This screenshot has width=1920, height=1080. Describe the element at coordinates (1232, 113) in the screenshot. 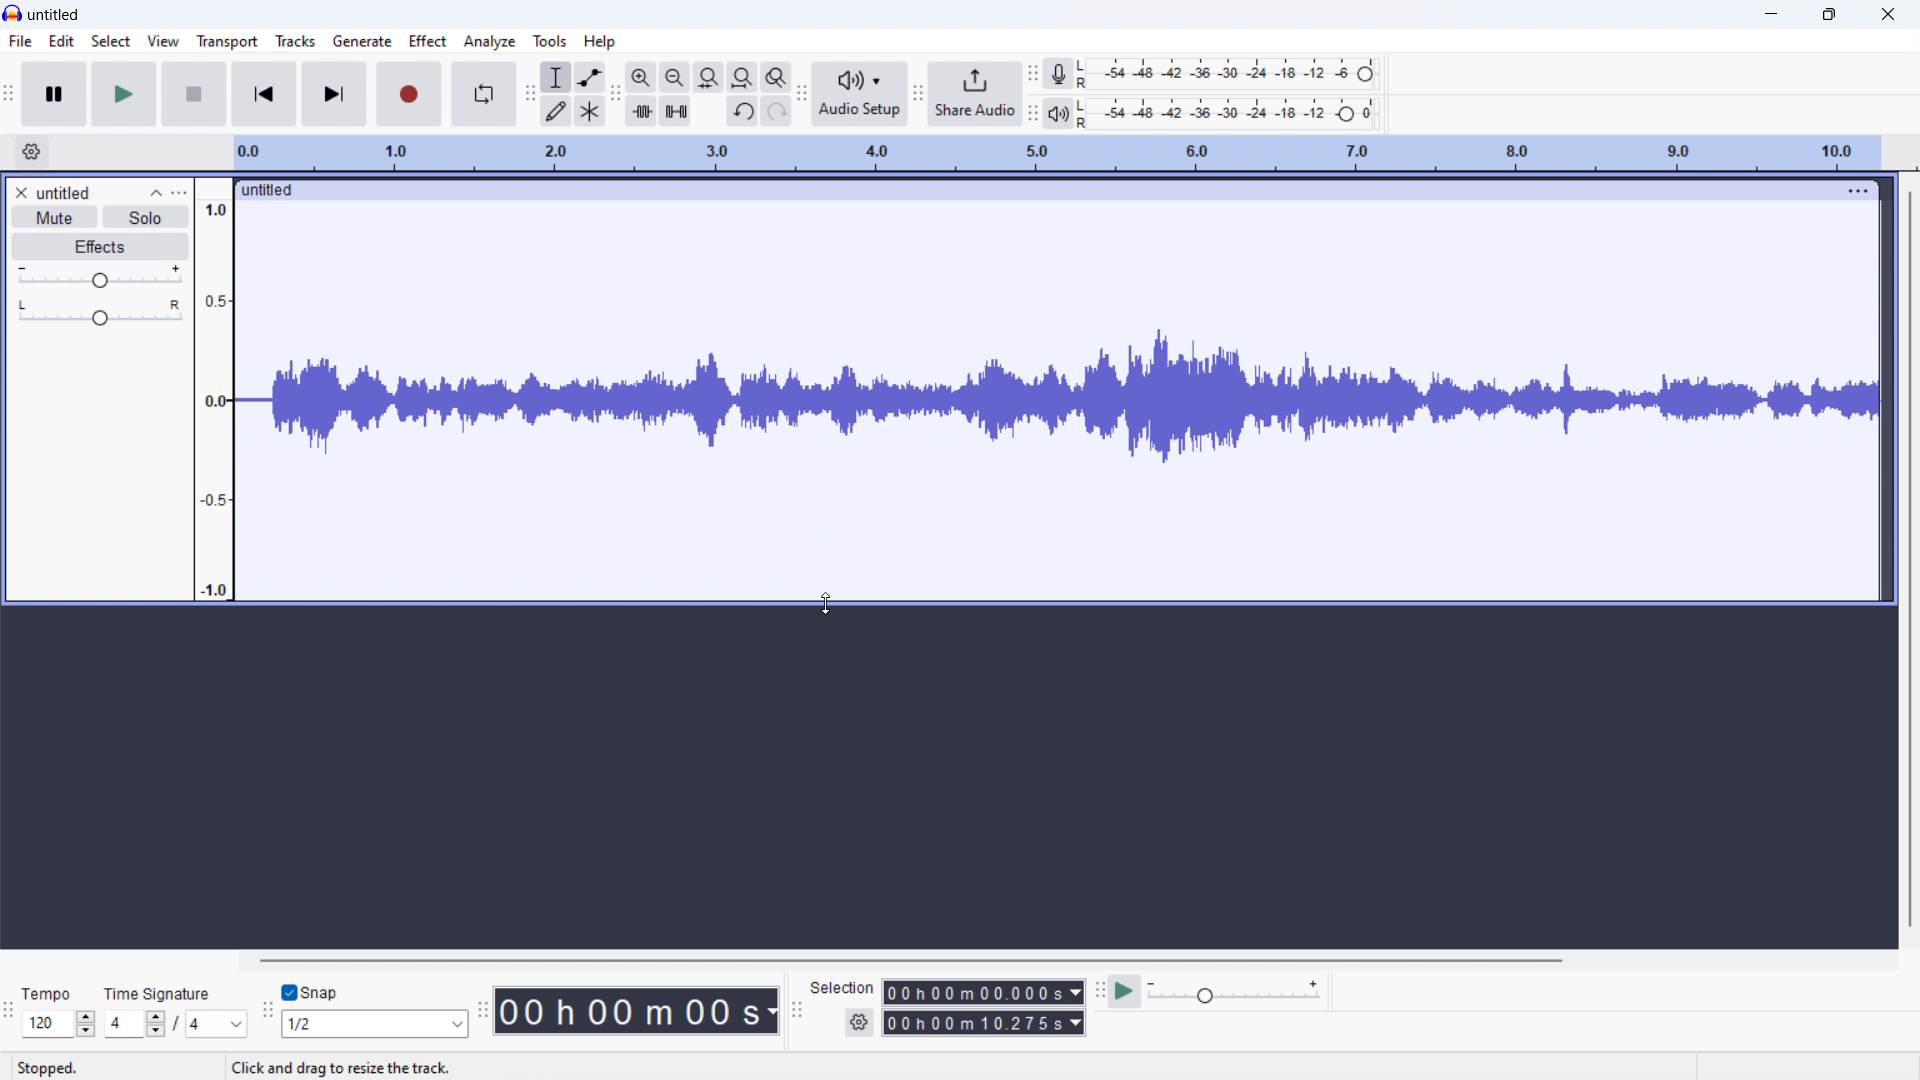

I see `playback level` at that location.